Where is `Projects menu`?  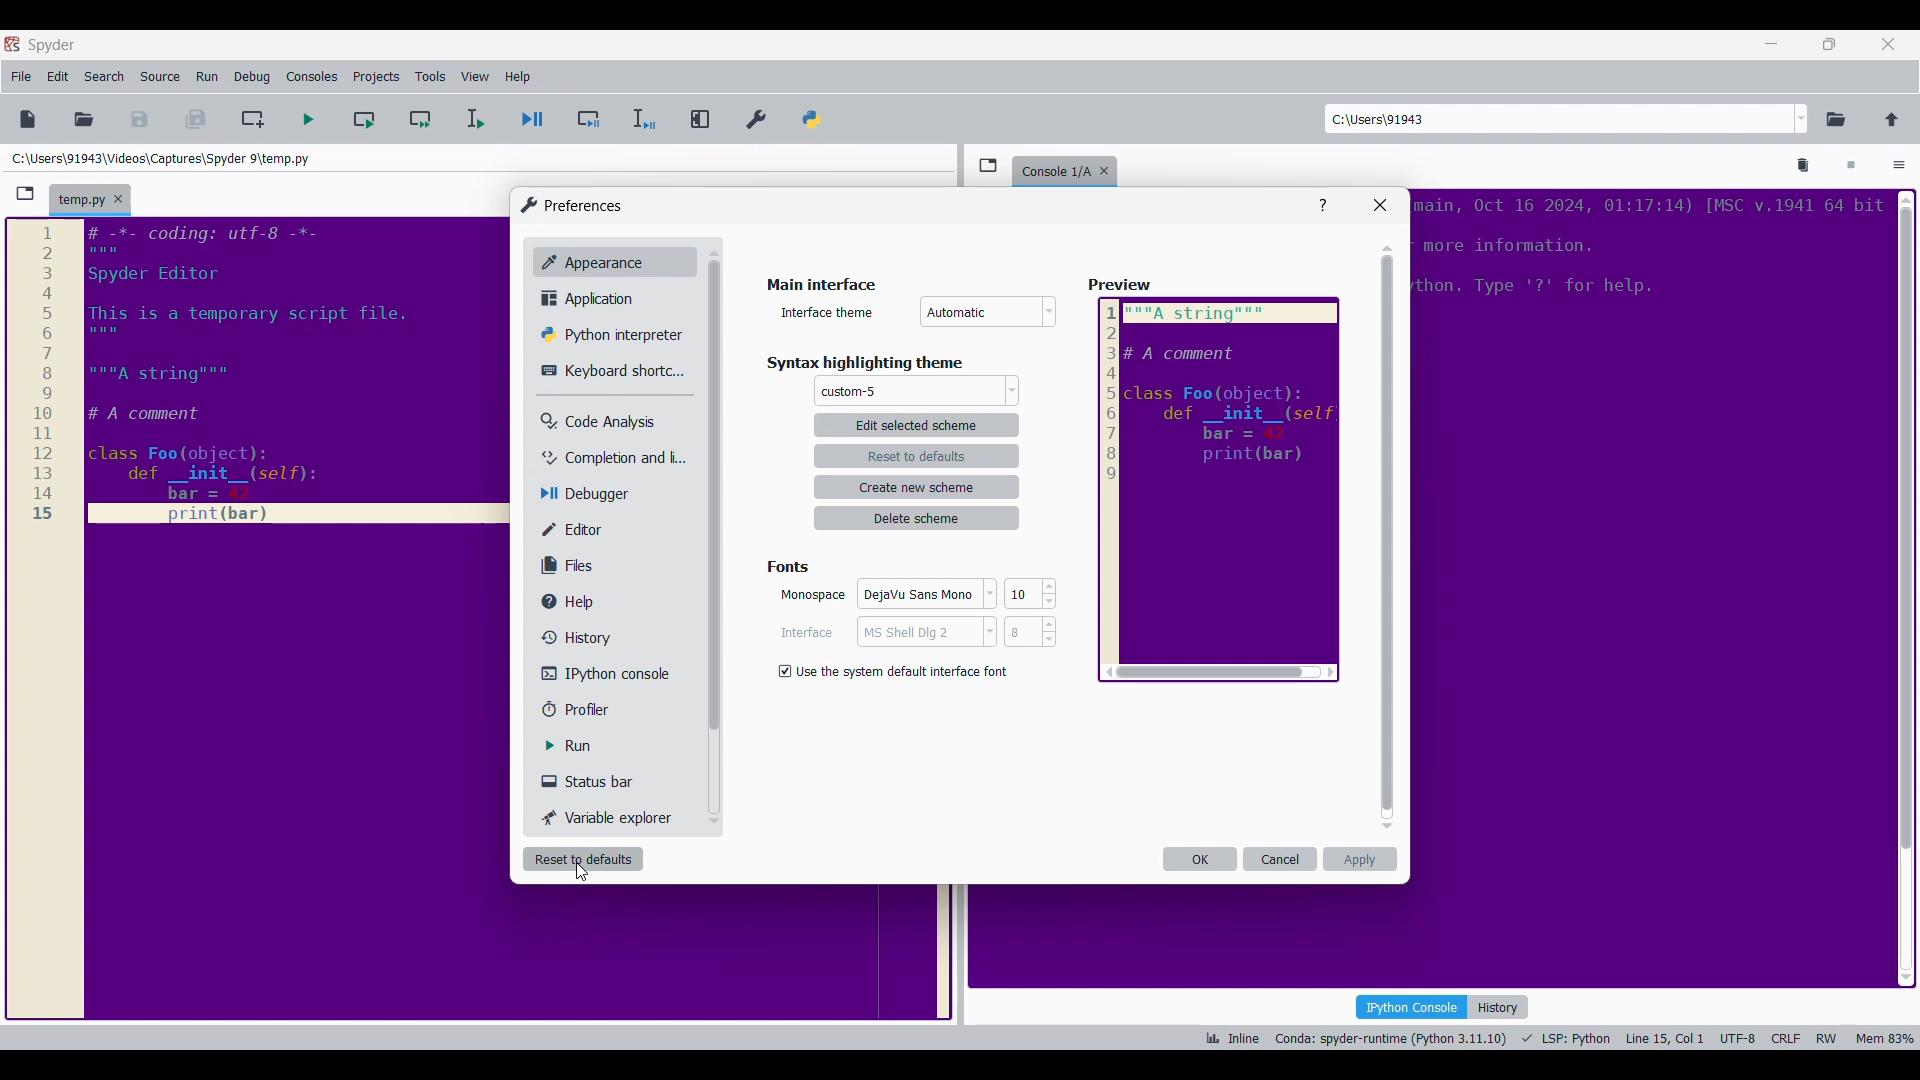
Projects menu is located at coordinates (377, 77).